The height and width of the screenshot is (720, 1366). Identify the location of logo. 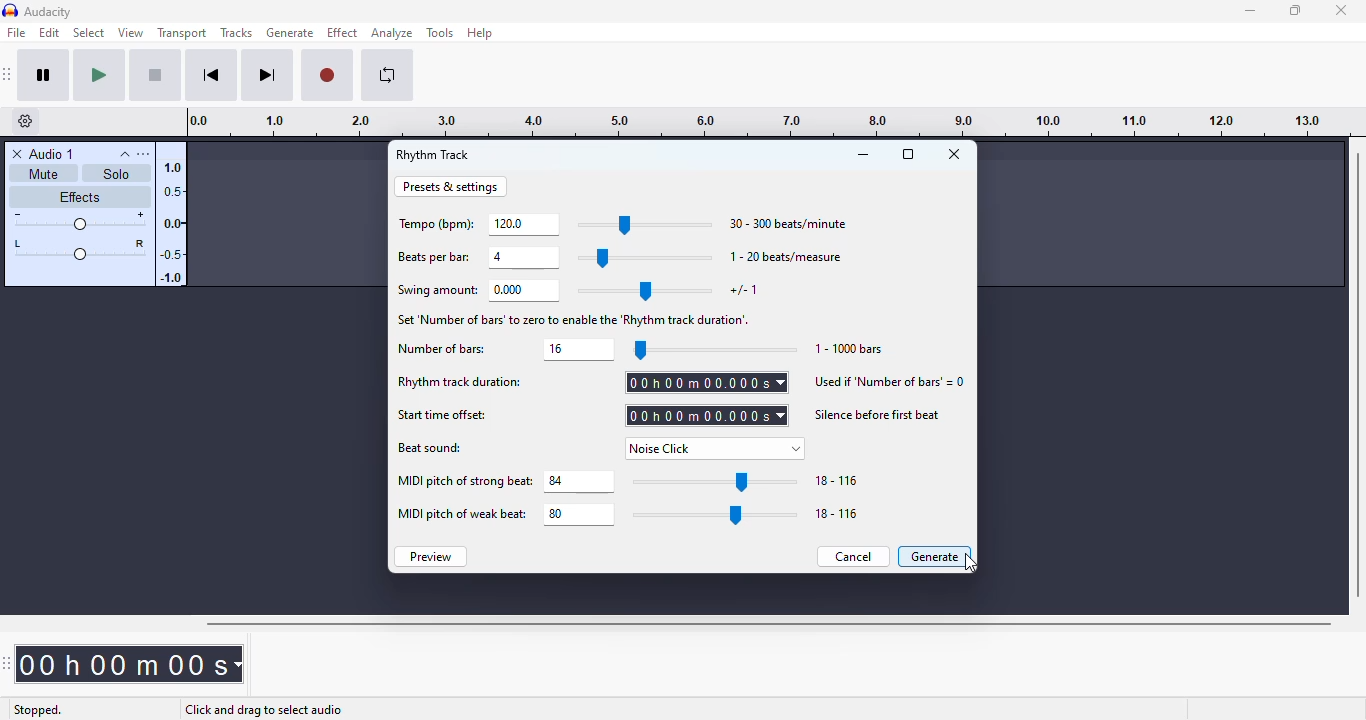
(10, 10).